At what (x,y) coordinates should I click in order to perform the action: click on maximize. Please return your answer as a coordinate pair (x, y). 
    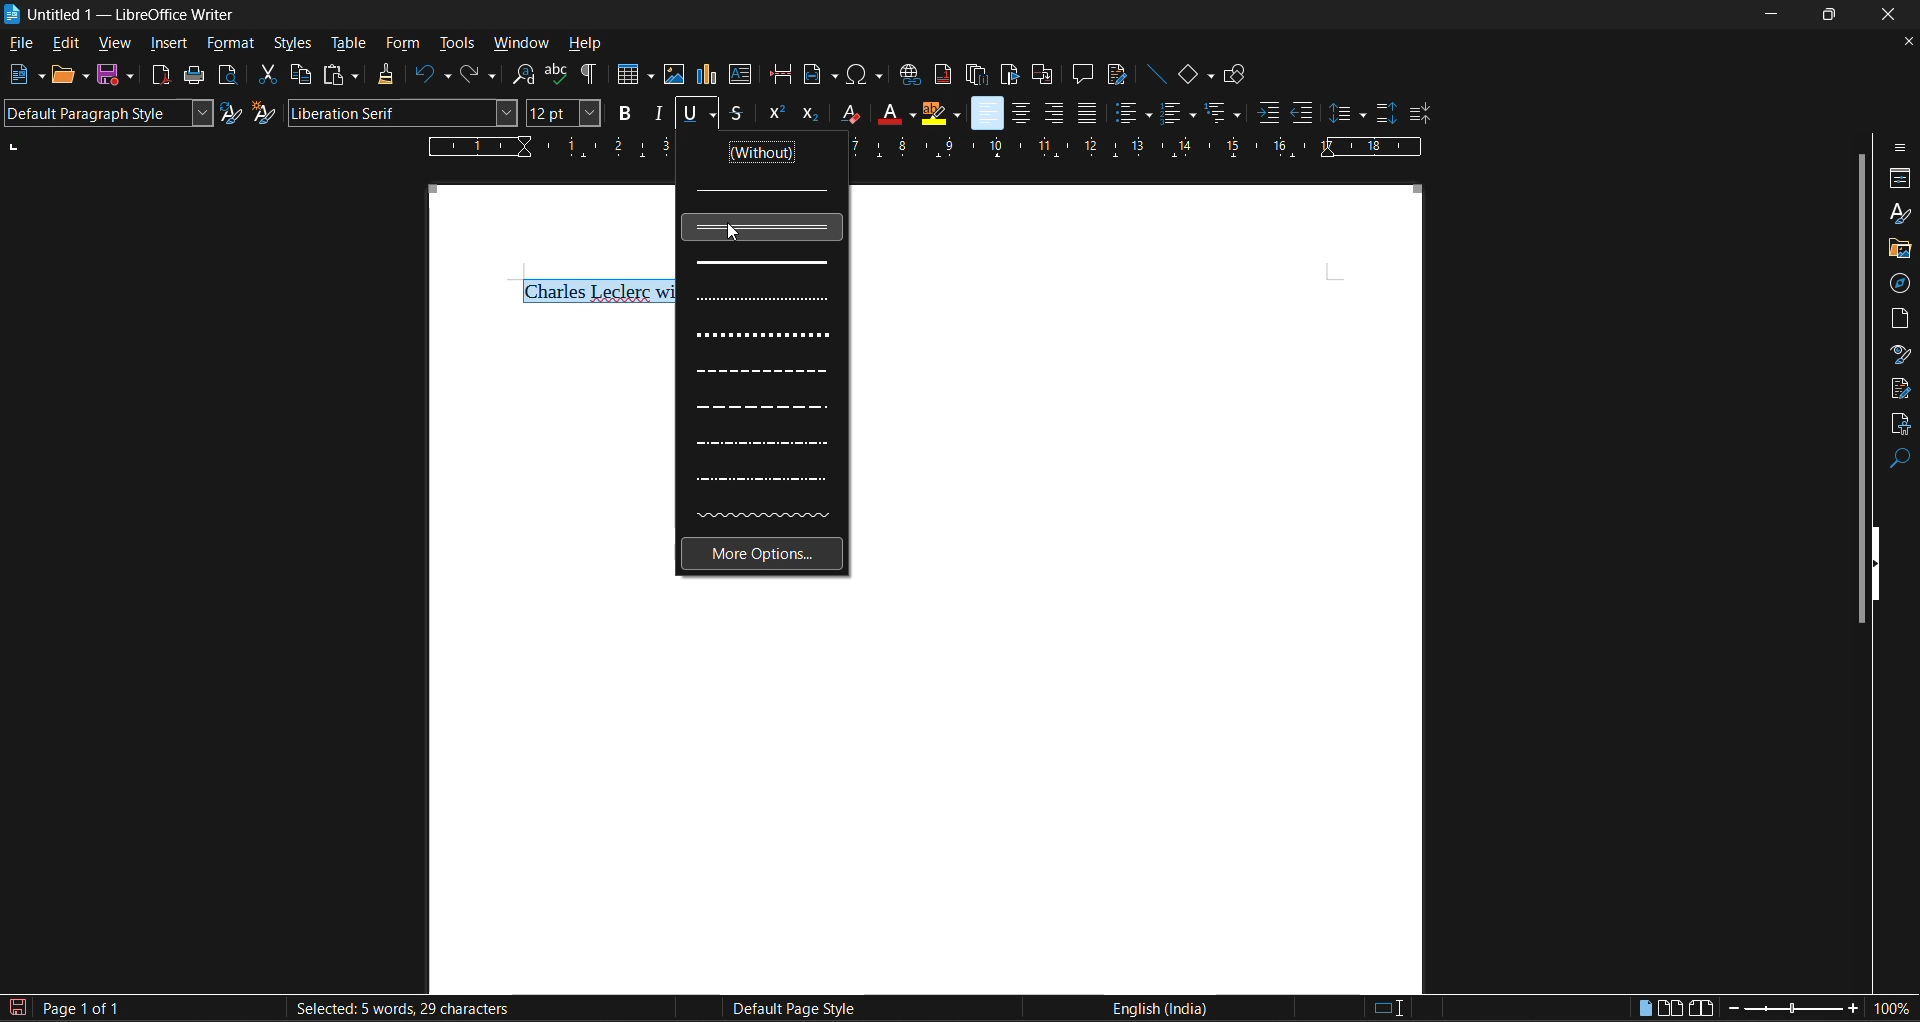
    Looking at the image, I should click on (1832, 13).